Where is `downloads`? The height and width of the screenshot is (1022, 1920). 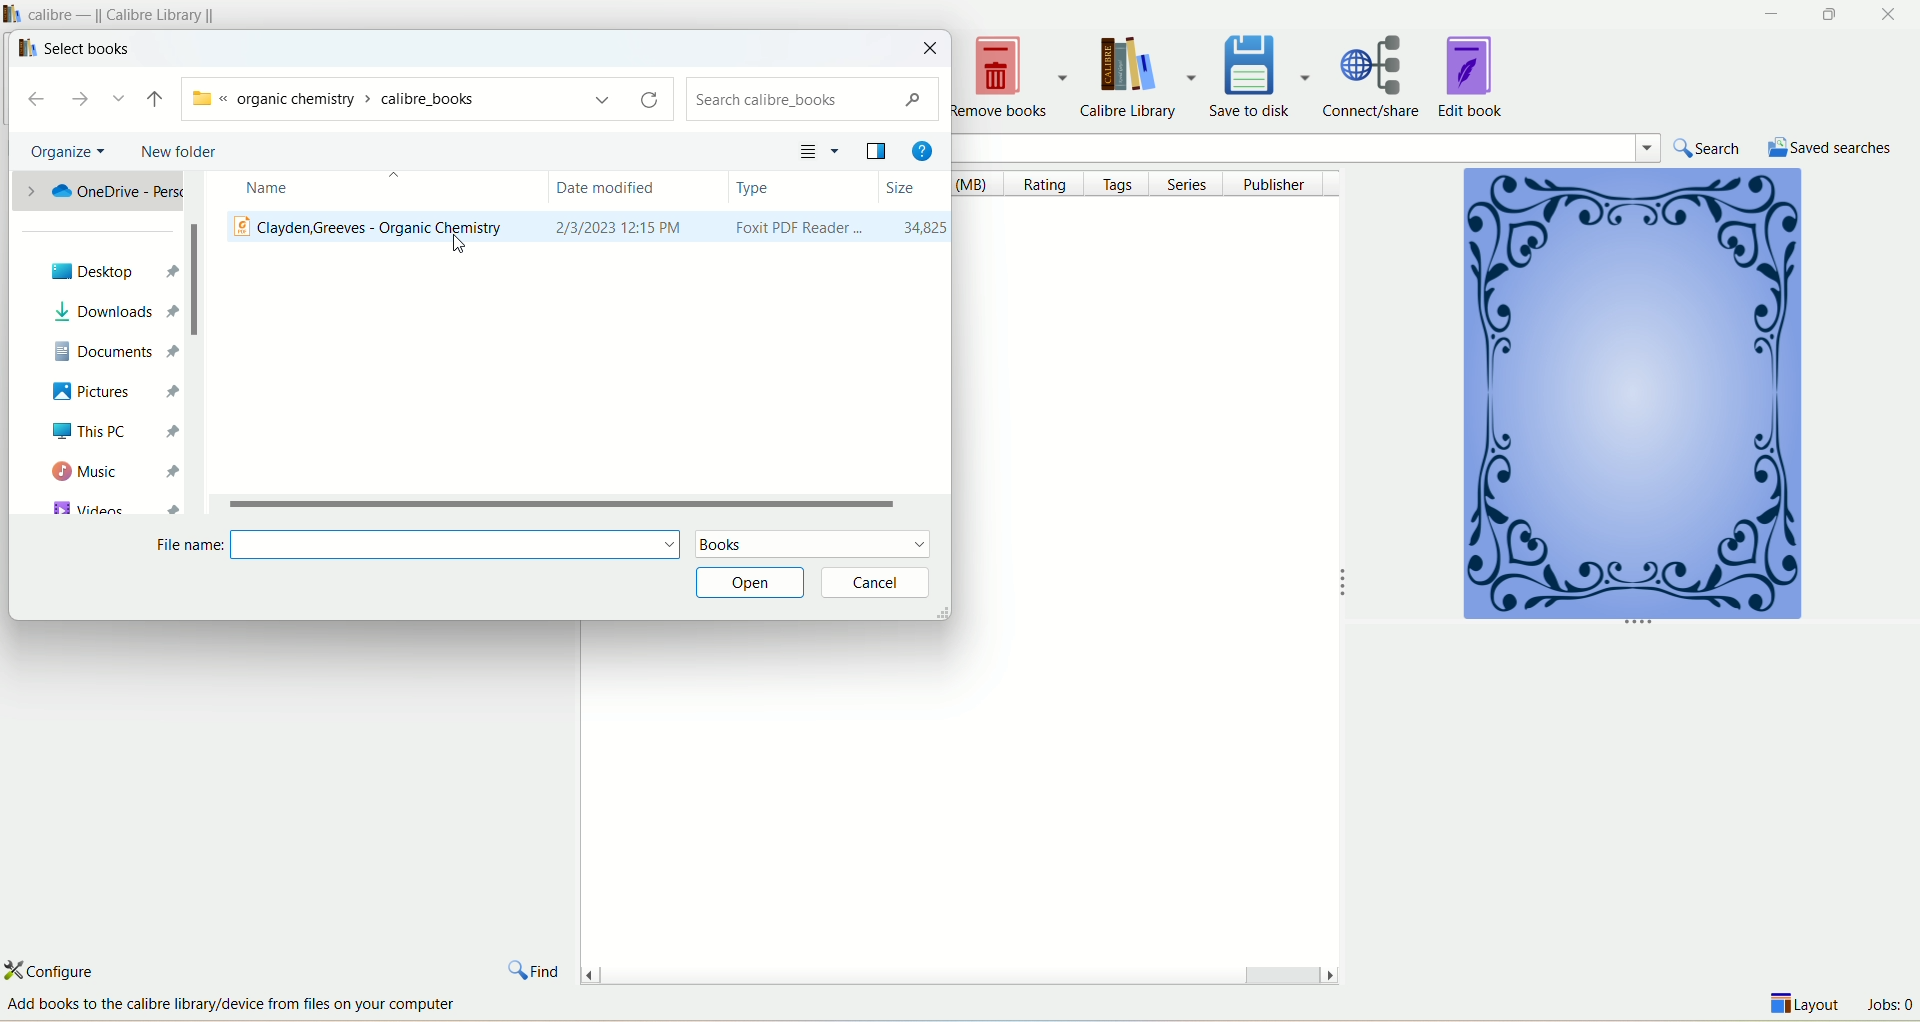
downloads is located at coordinates (106, 312).